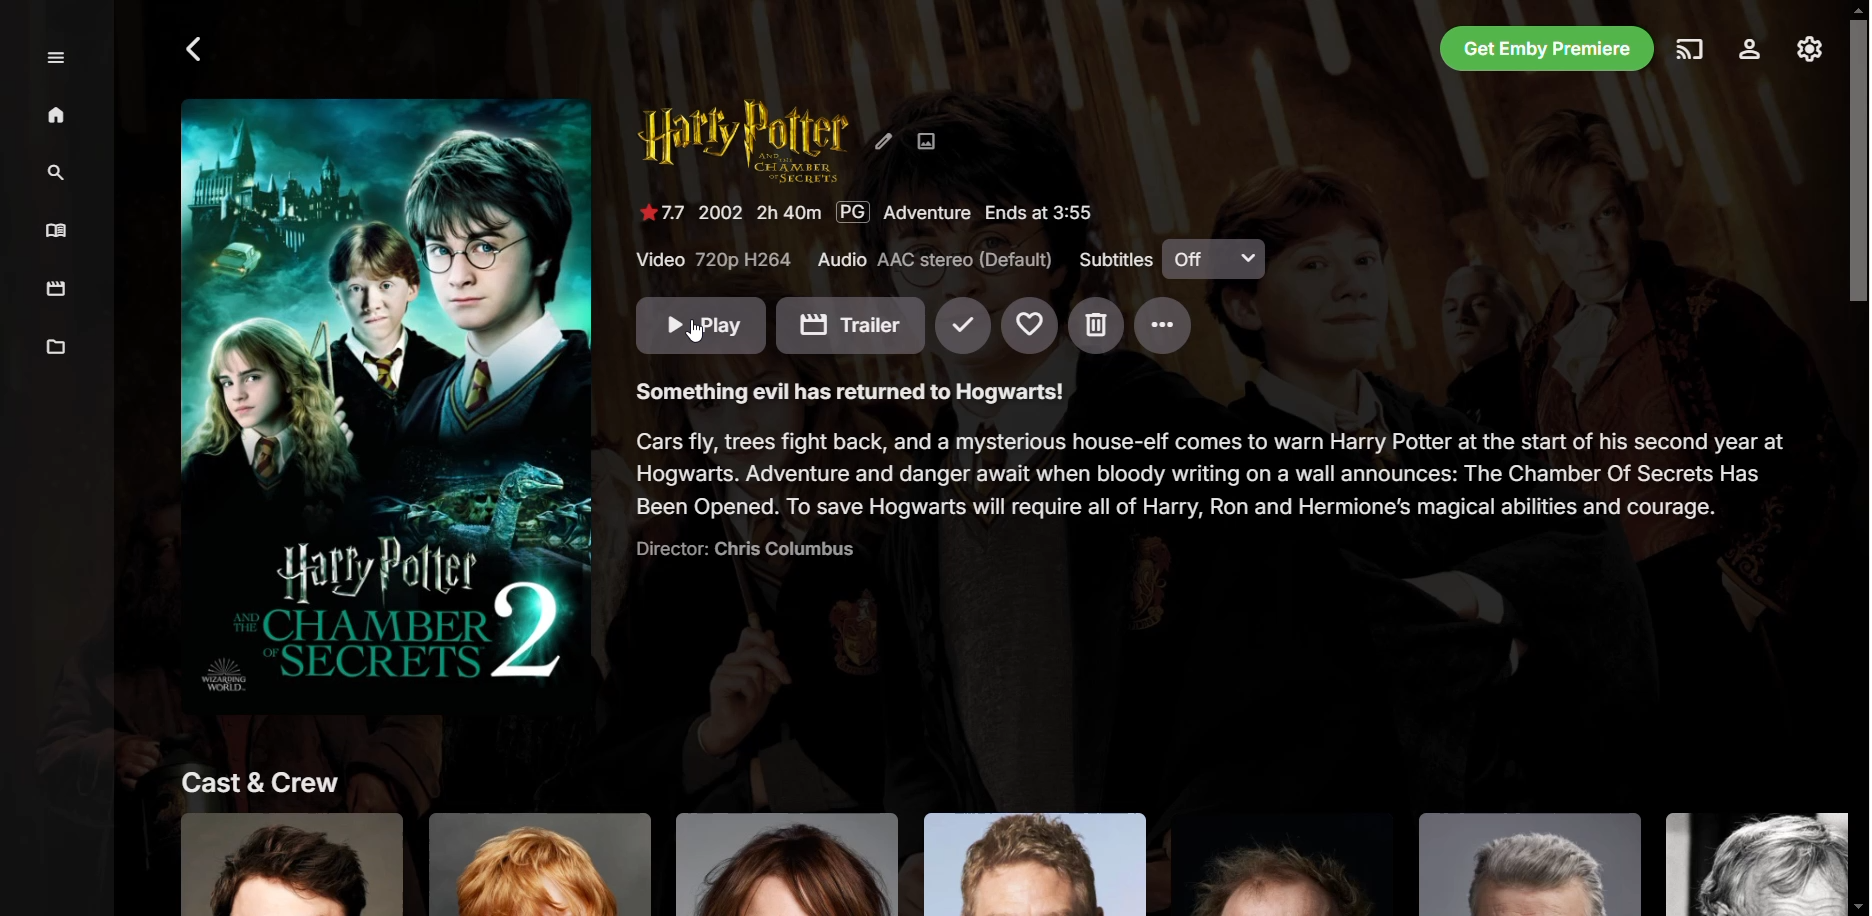 This screenshot has width=1872, height=916. I want to click on More, so click(1164, 327).